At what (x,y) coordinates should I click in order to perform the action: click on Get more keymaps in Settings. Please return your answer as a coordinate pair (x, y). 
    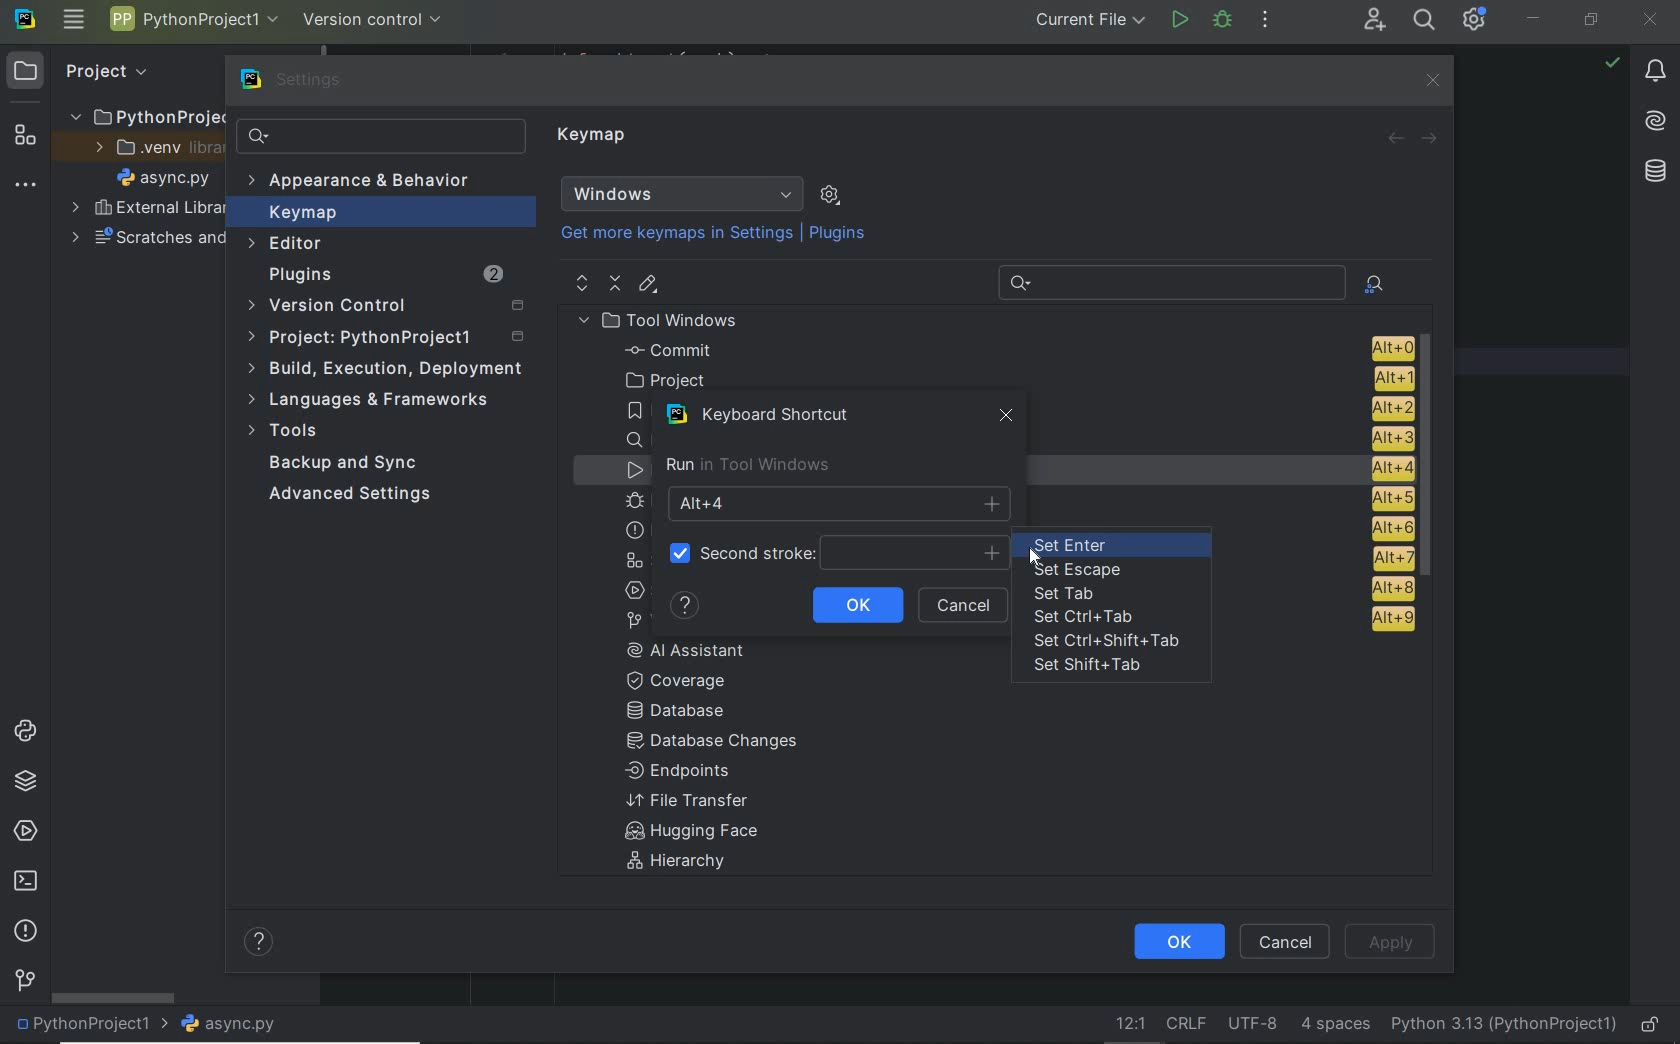
    Looking at the image, I should click on (668, 234).